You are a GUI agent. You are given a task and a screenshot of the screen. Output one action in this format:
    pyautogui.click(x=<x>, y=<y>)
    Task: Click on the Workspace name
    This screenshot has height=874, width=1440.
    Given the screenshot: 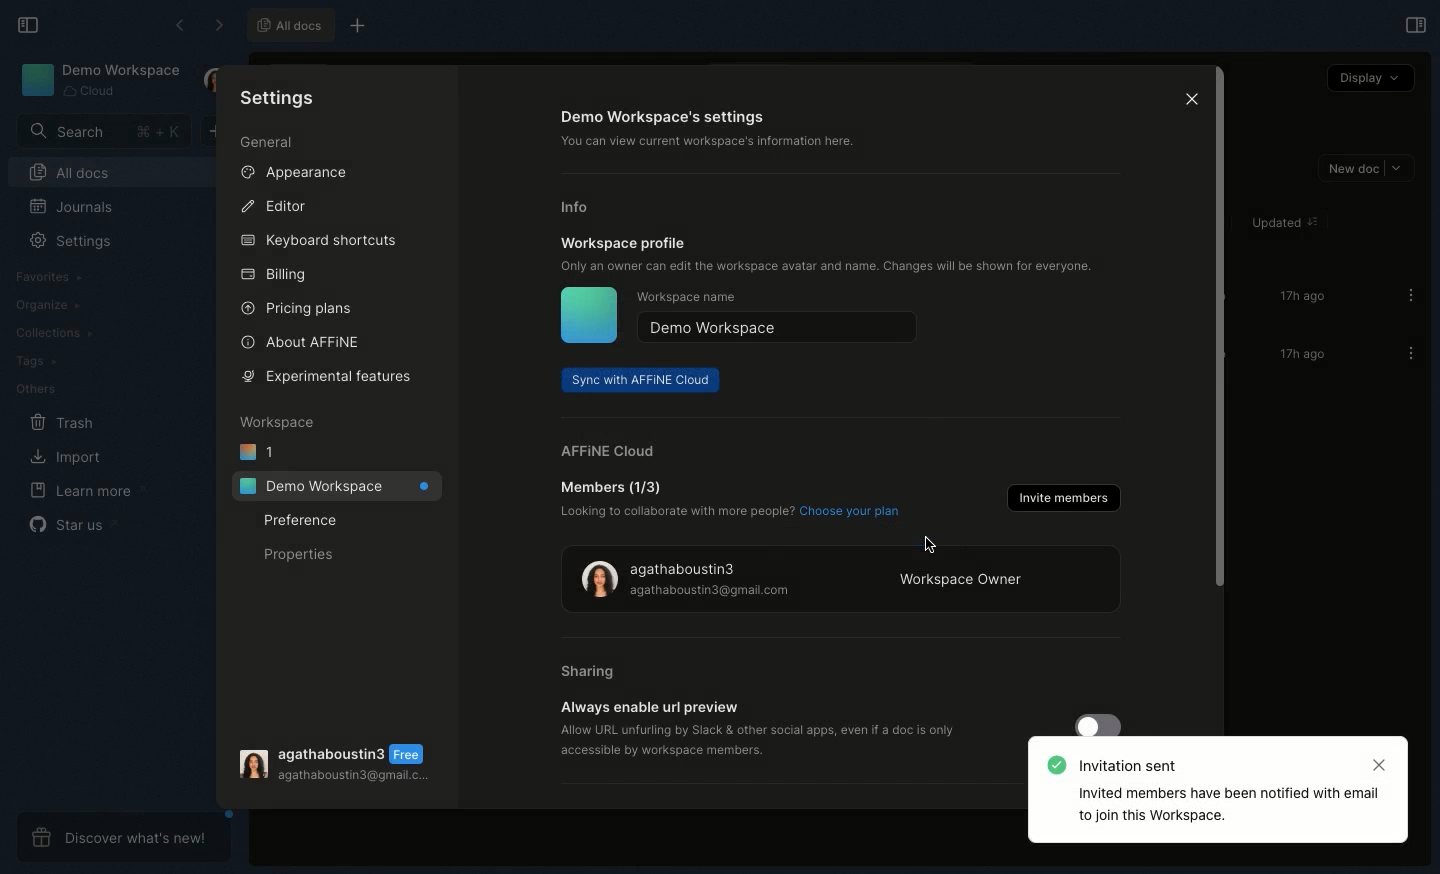 What is the action you would take?
    pyautogui.click(x=686, y=296)
    